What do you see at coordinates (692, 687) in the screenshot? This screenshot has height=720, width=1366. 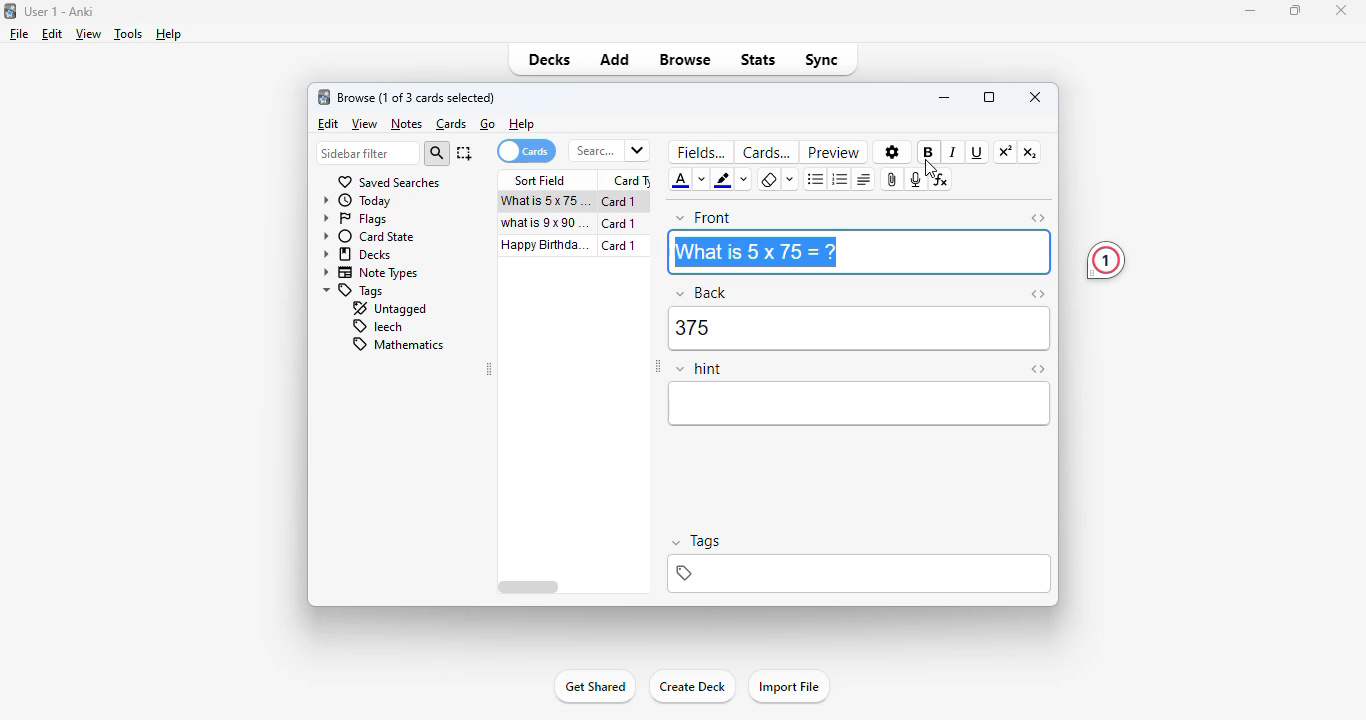 I see `create deck` at bounding box center [692, 687].